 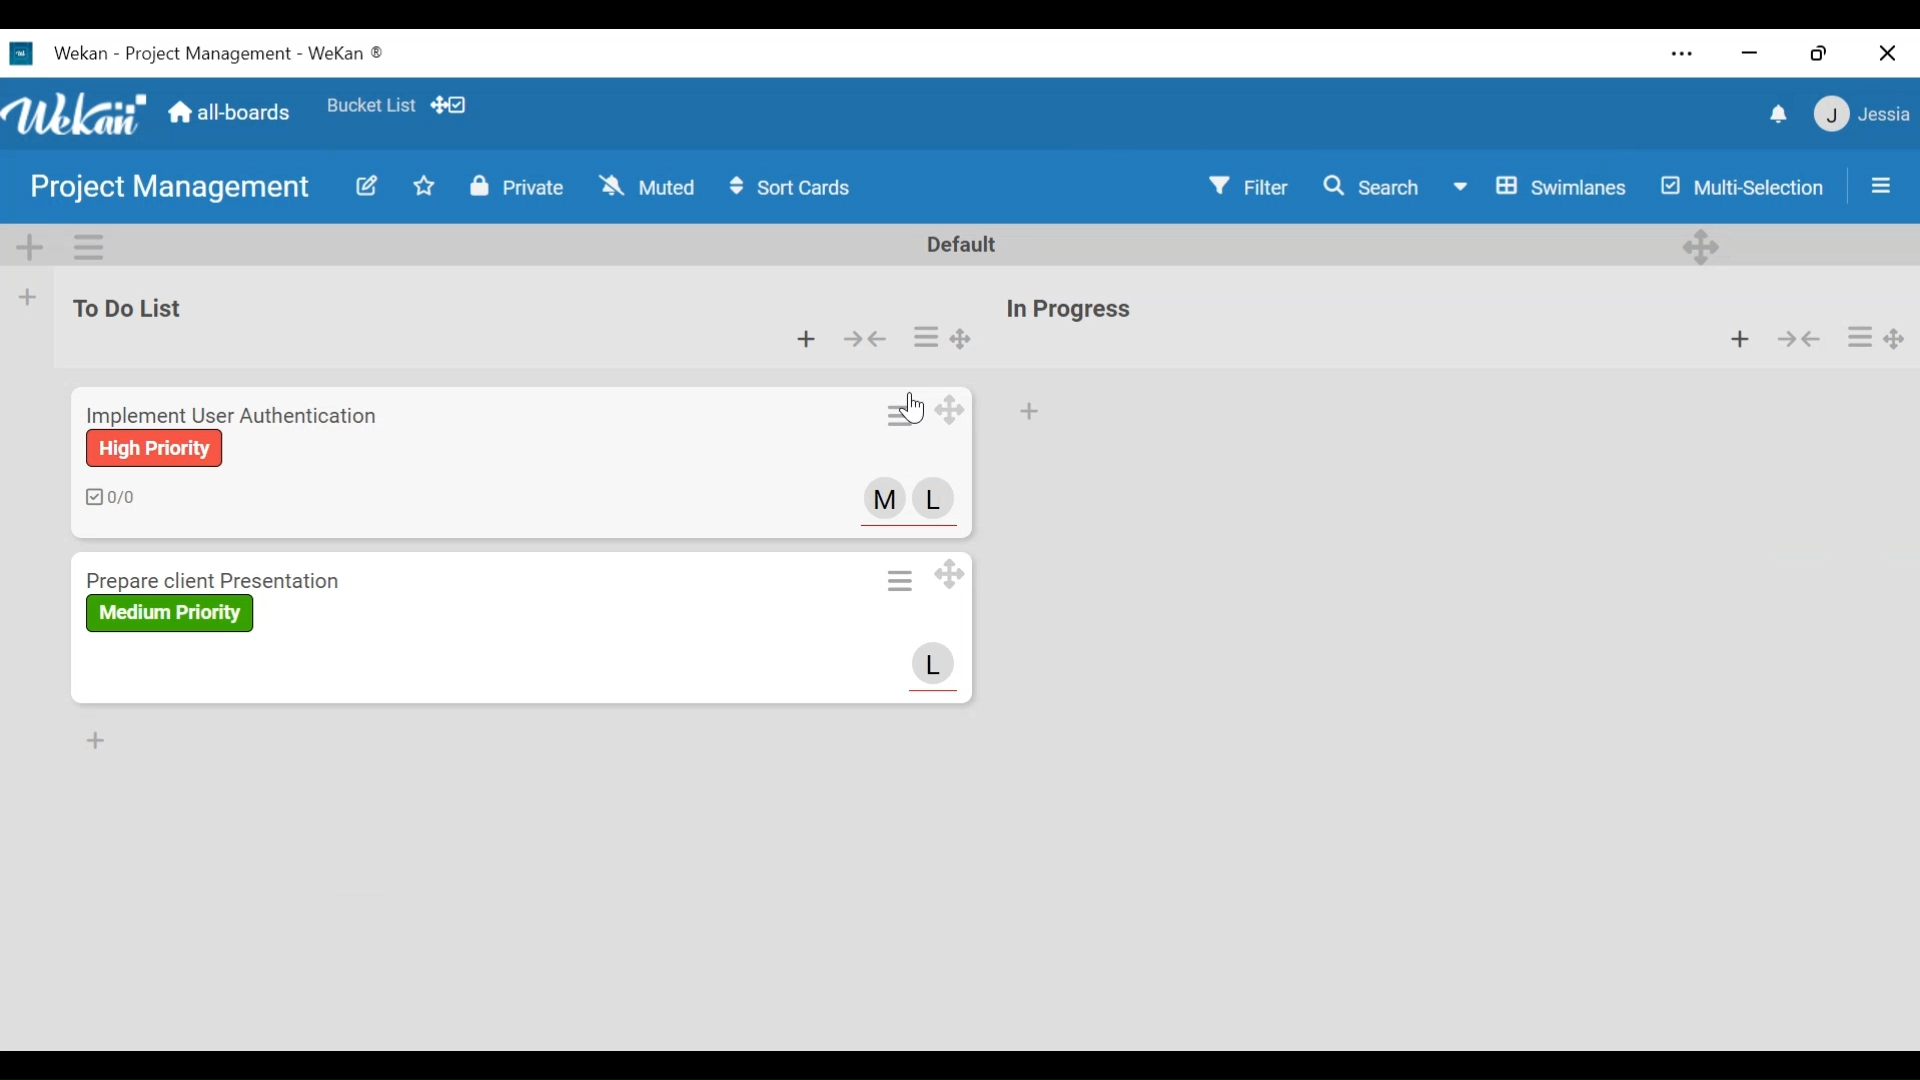 I want to click on Multi-Selection, so click(x=1748, y=188).